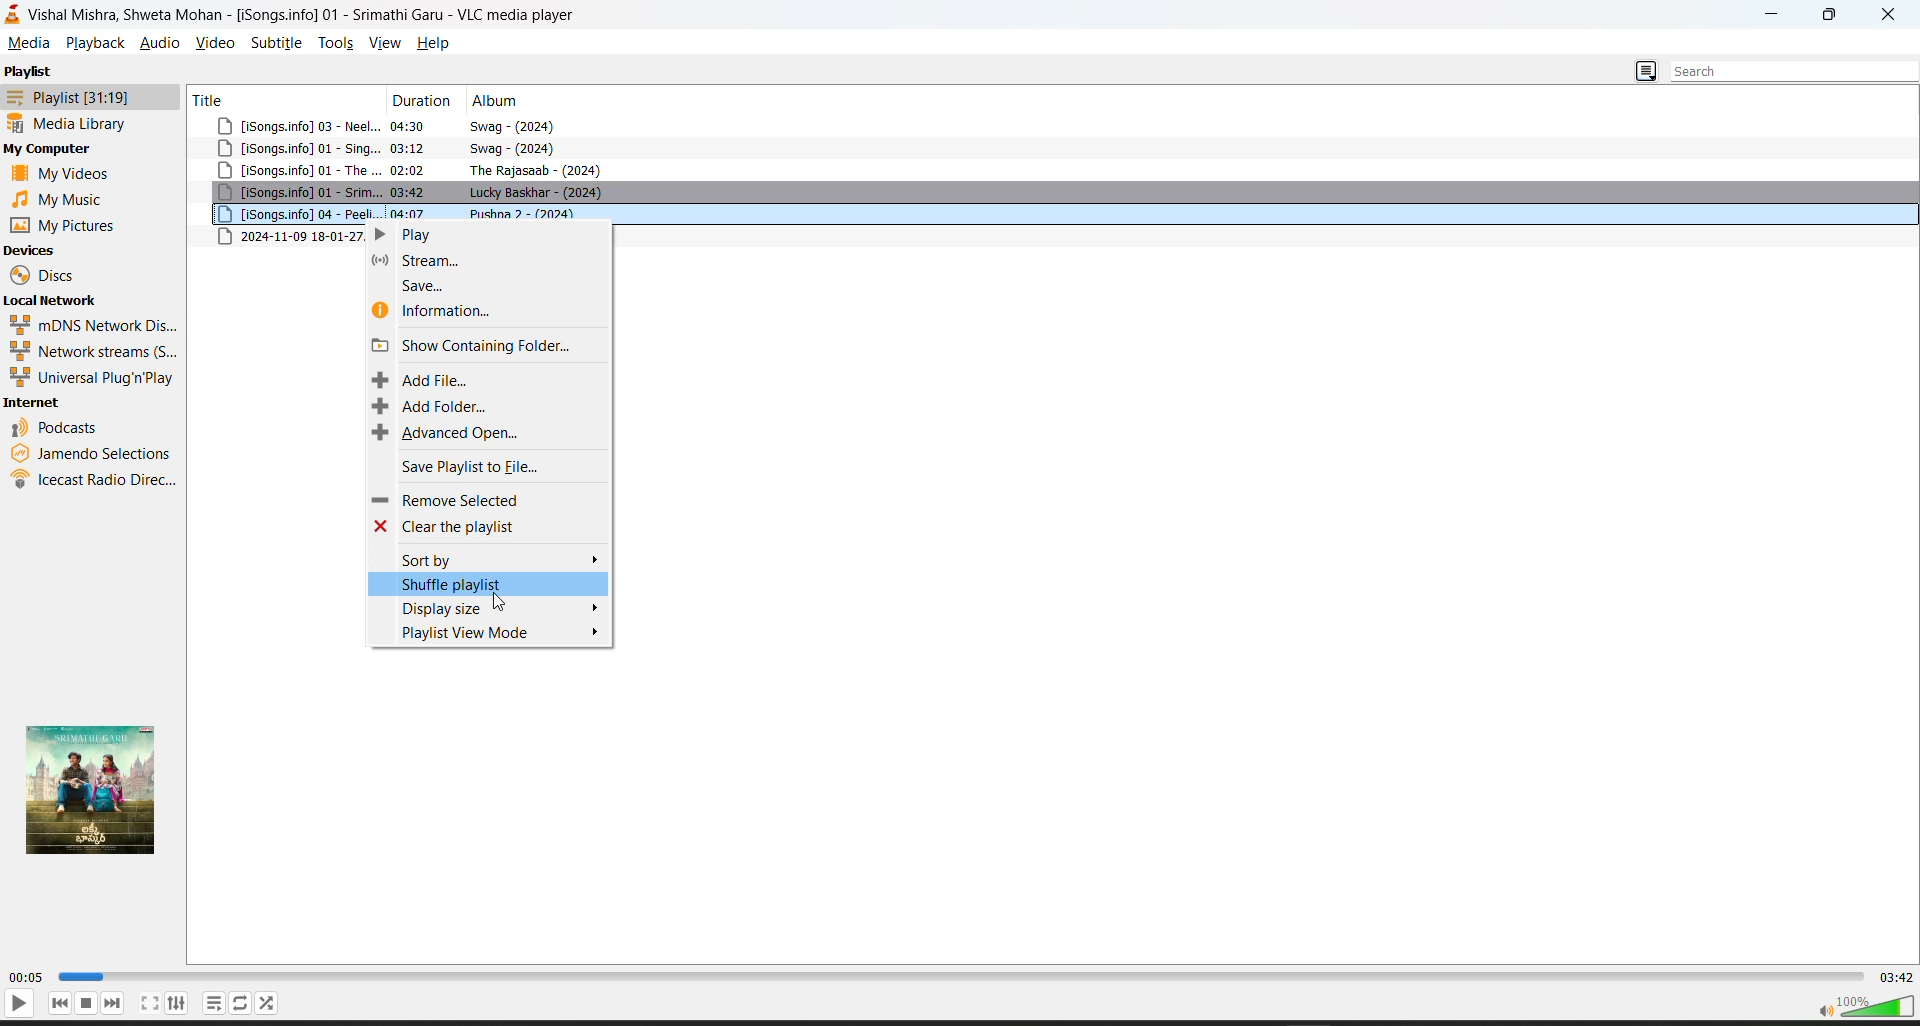  Describe the element at coordinates (94, 453) in the screenshot. I see `jamendo selections` at that location.